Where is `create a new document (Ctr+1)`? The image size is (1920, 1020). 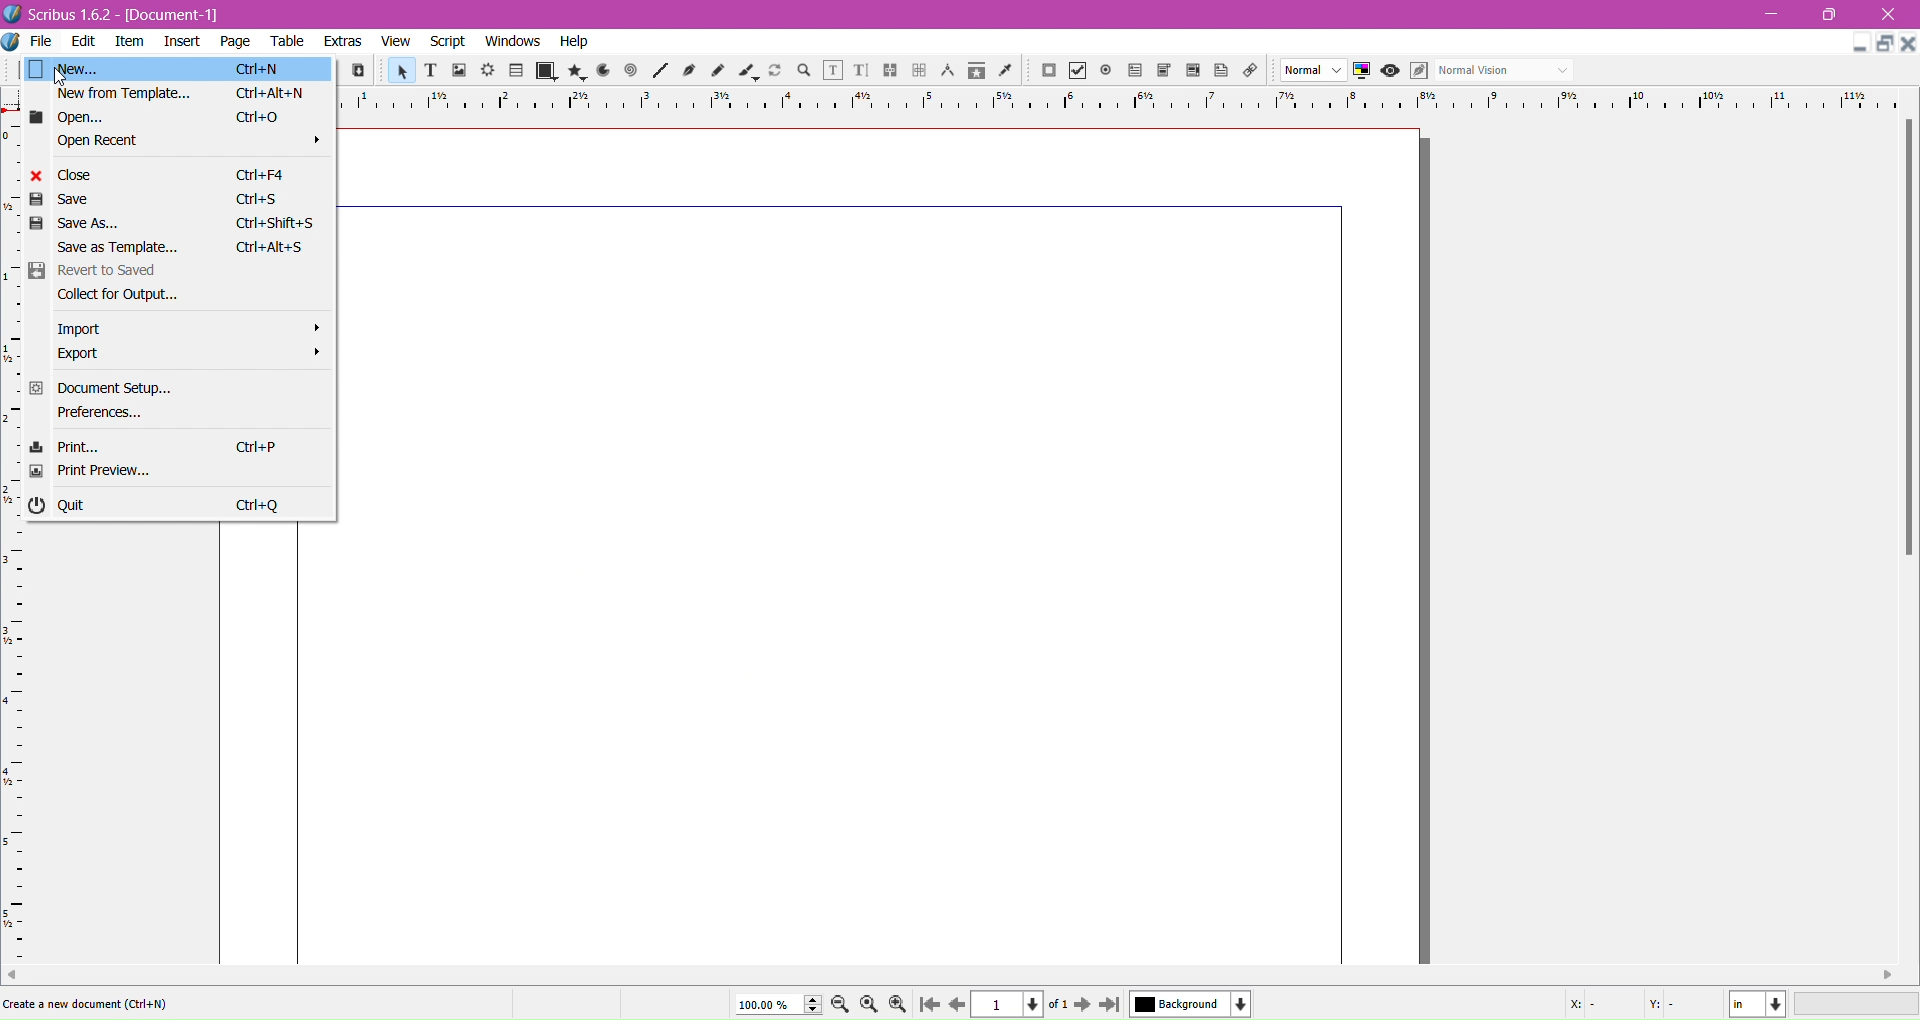 create a new document (Ctr+1) is located at coordinates (88, 1002).